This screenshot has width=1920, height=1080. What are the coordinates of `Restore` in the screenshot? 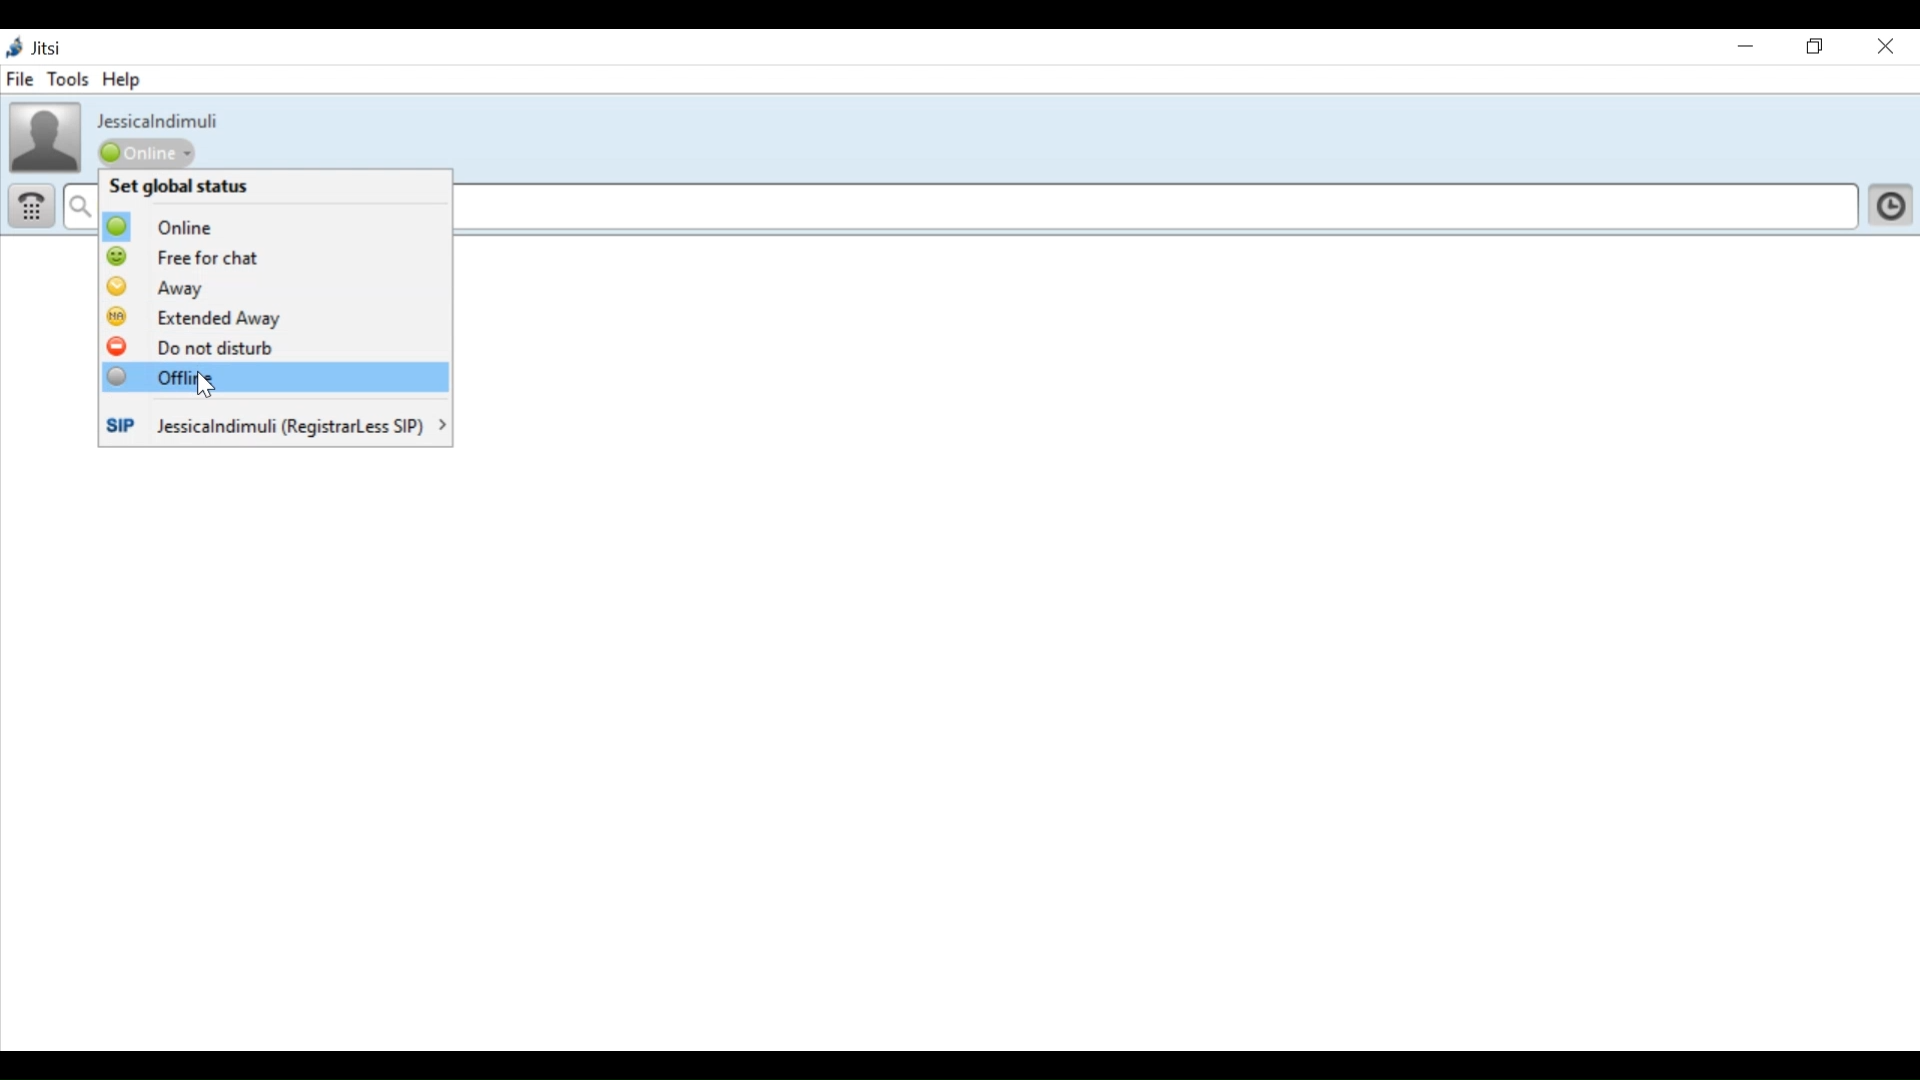 It's located at (1813, 48).